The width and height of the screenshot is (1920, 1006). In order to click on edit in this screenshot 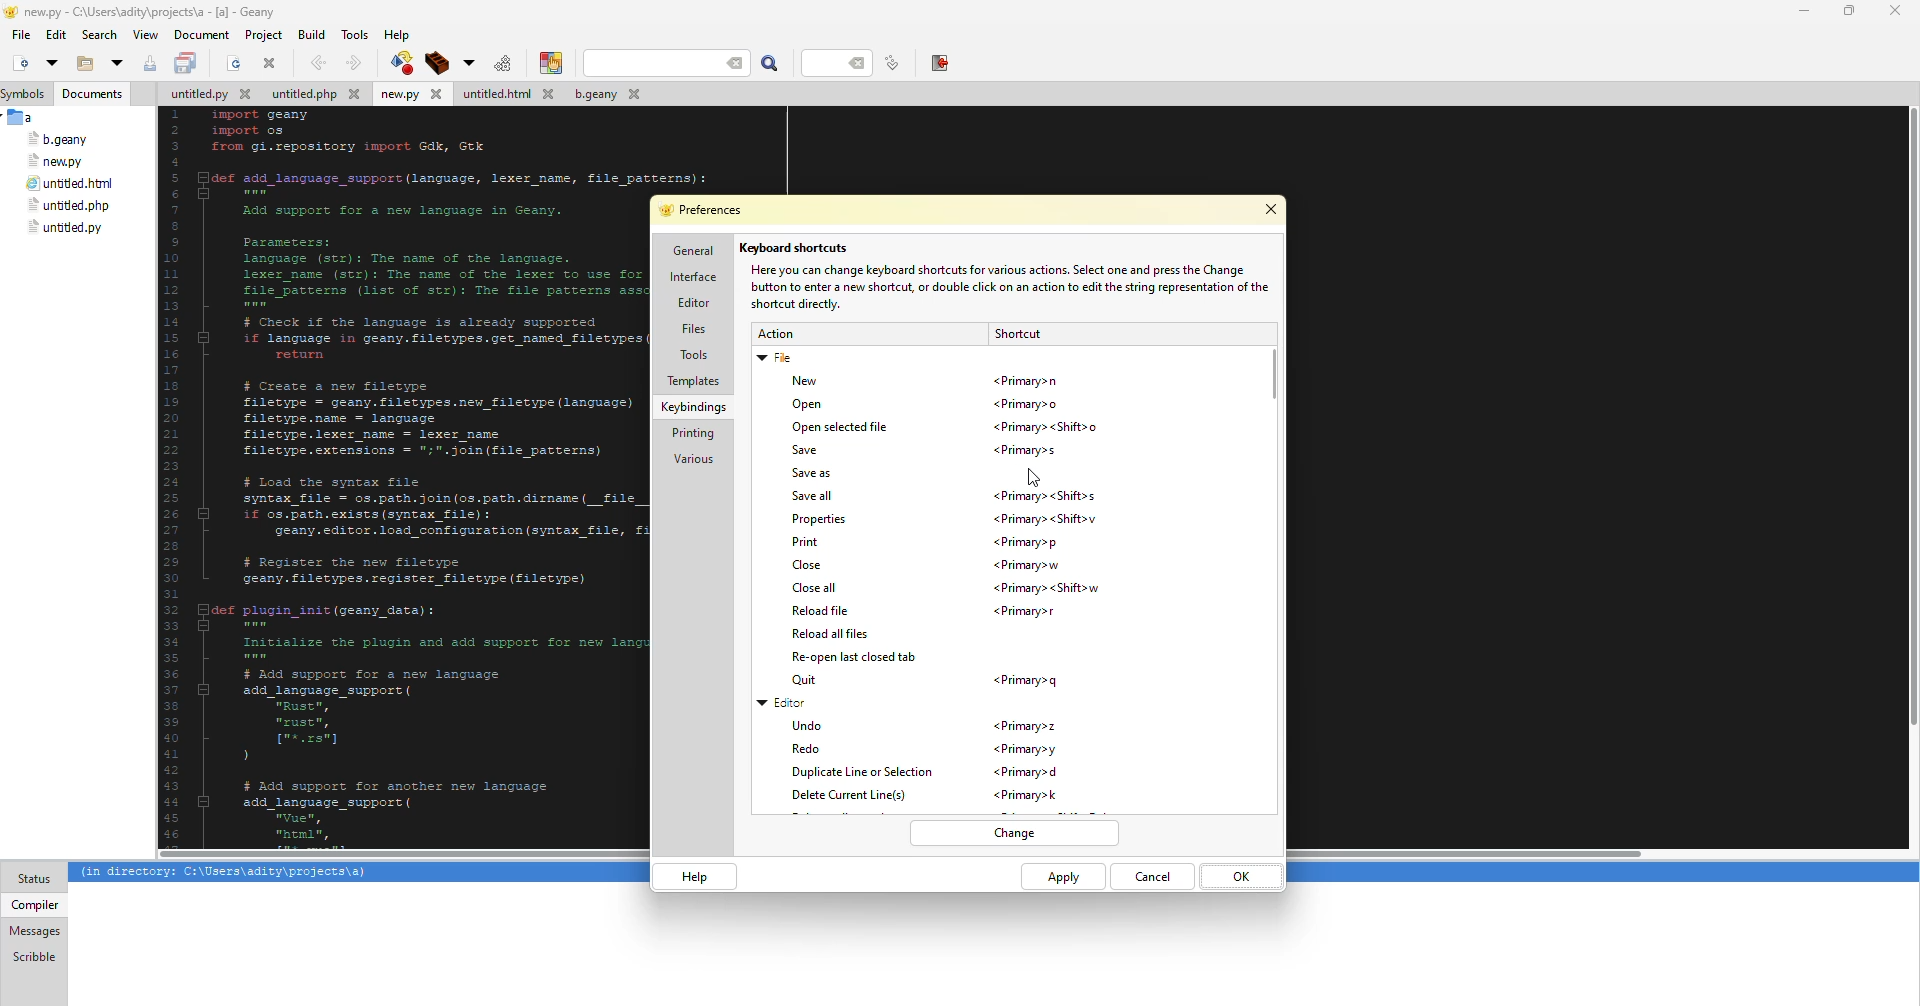, I will do `click(56, 36)`.